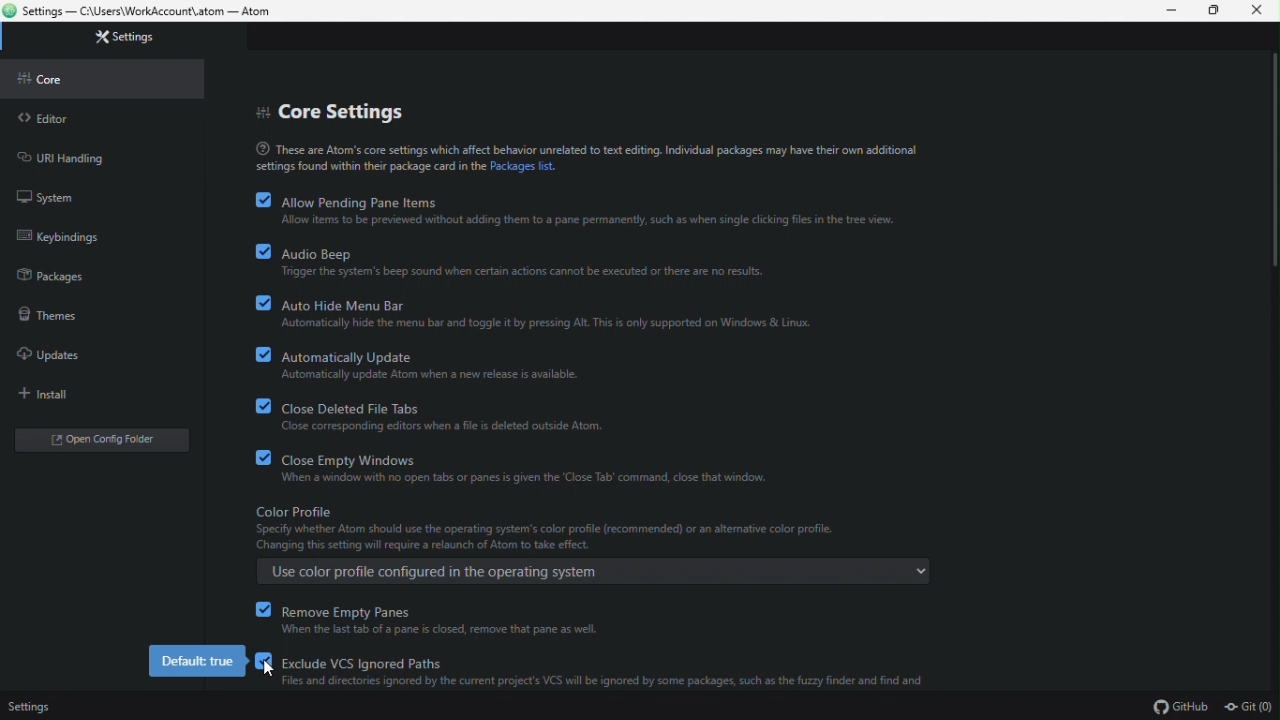  Describe the element at coordinates (262, 666) in the screenshot. I see `checkbox` at that location.